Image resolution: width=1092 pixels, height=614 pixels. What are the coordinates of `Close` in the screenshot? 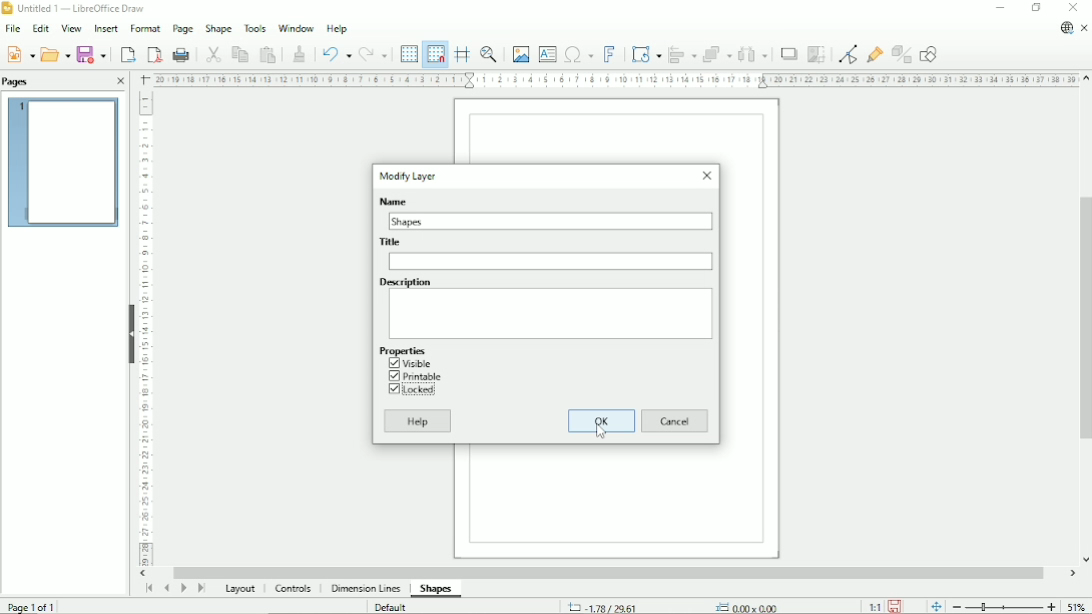 It's located at (120, 81).